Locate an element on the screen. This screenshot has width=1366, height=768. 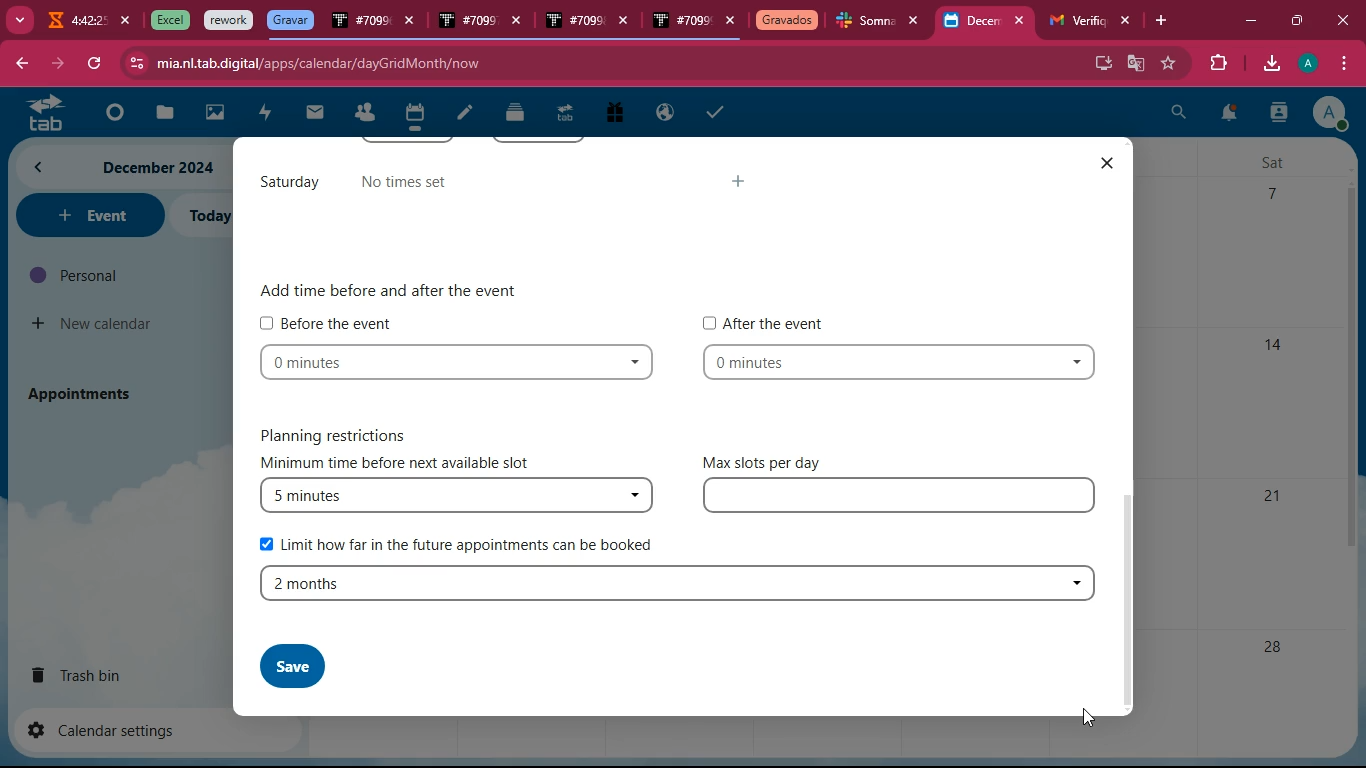
public is located at coordinates (666, 113).